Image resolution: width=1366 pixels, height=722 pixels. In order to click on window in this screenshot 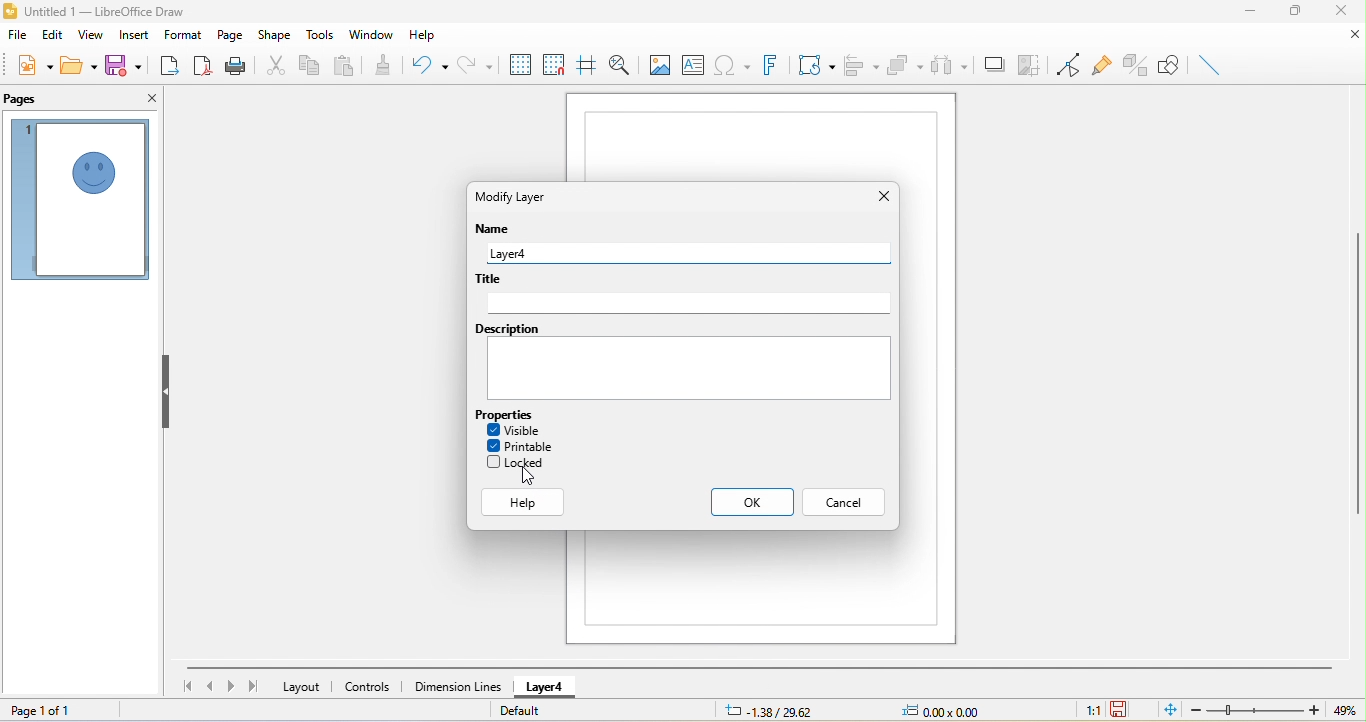, I will do `click(373, 33)`.